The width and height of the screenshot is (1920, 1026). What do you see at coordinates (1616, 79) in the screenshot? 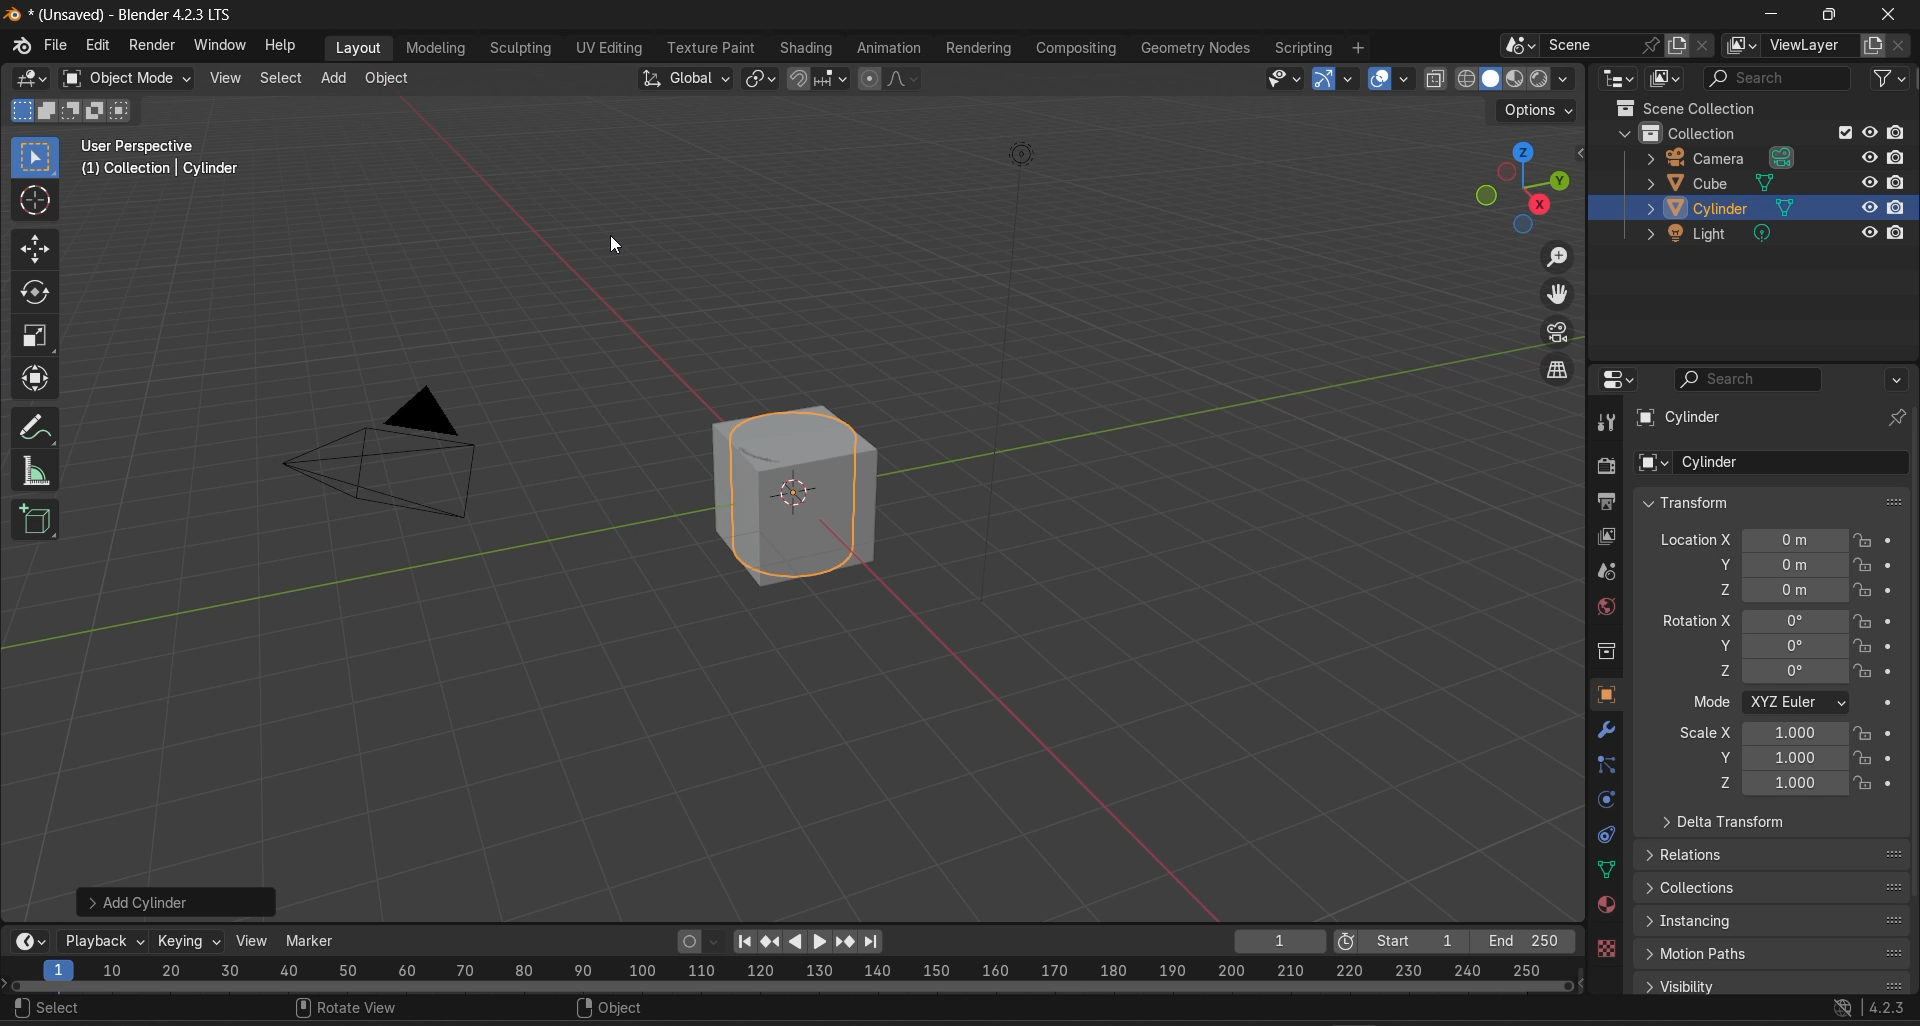
I see `editor type` at bounding box center [1616, 79].